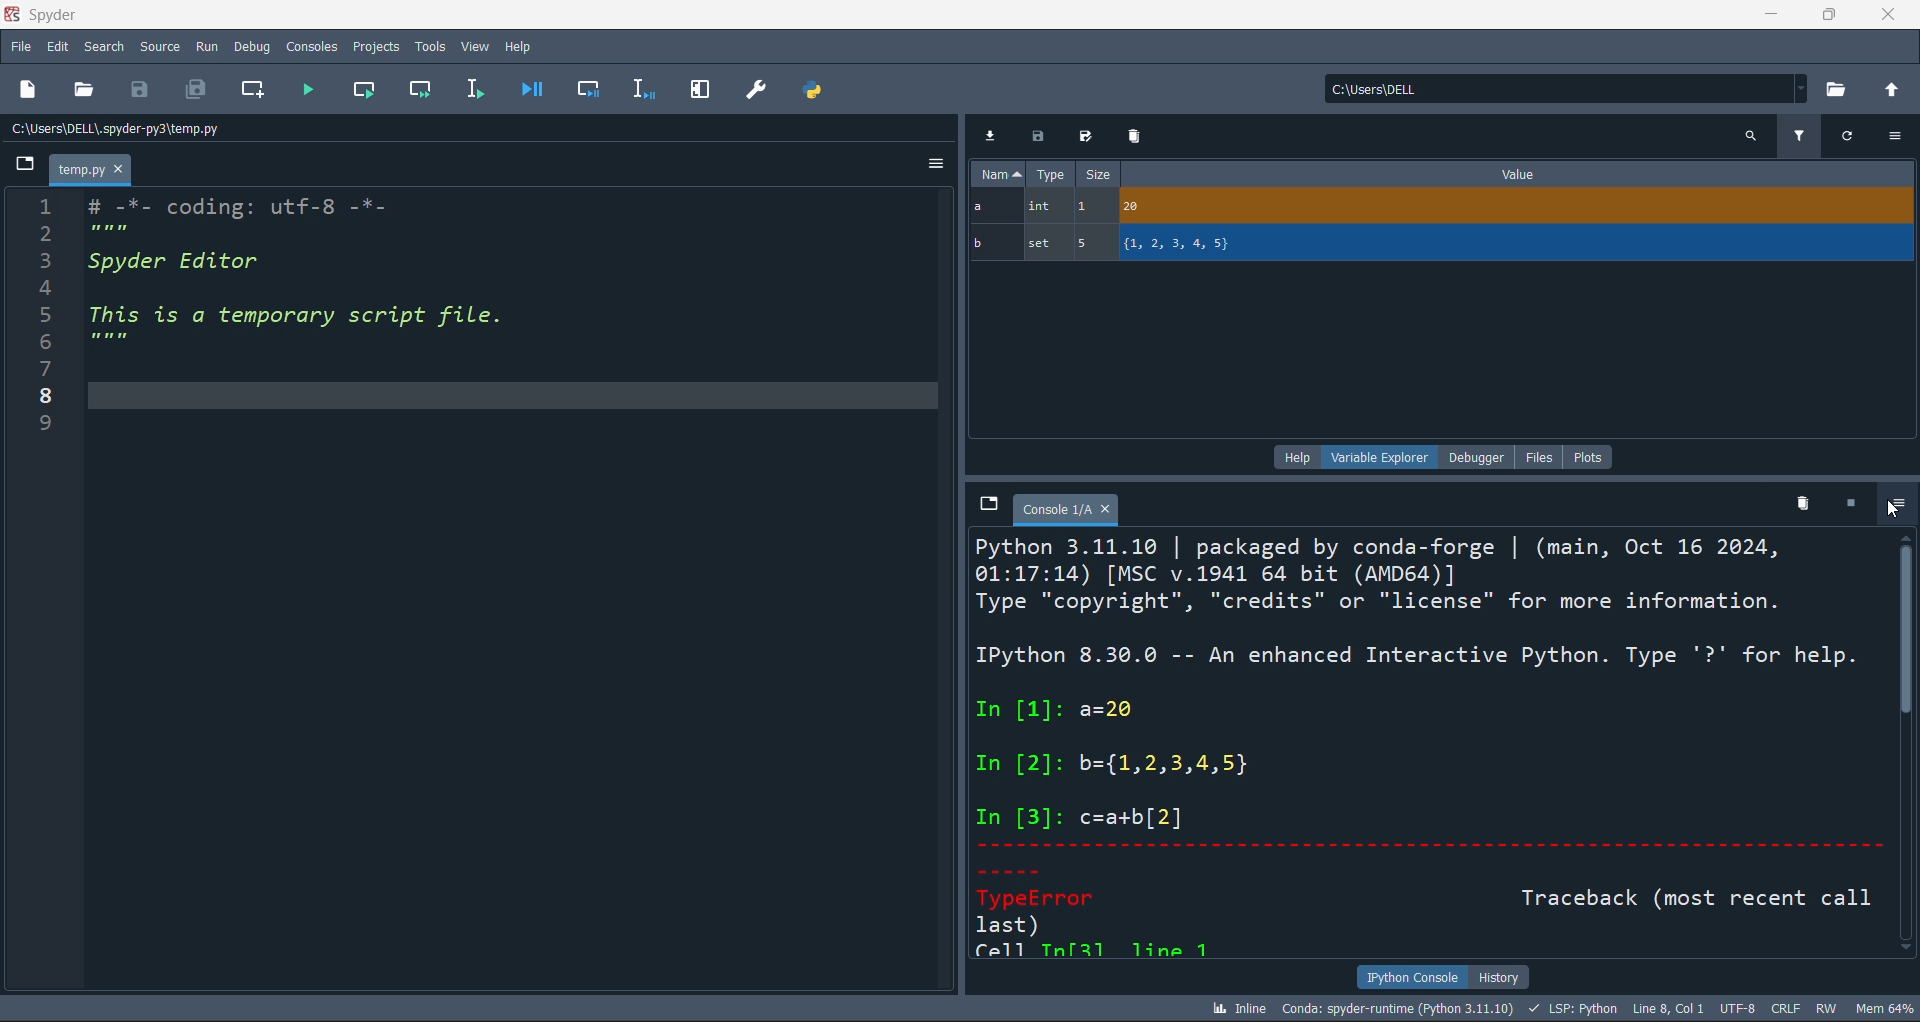 The image size is (1920, 1022). What do you see at coordinates (1825, 1008) in the screenshot?
I see `rw` at bounding box center [1825, 1008].